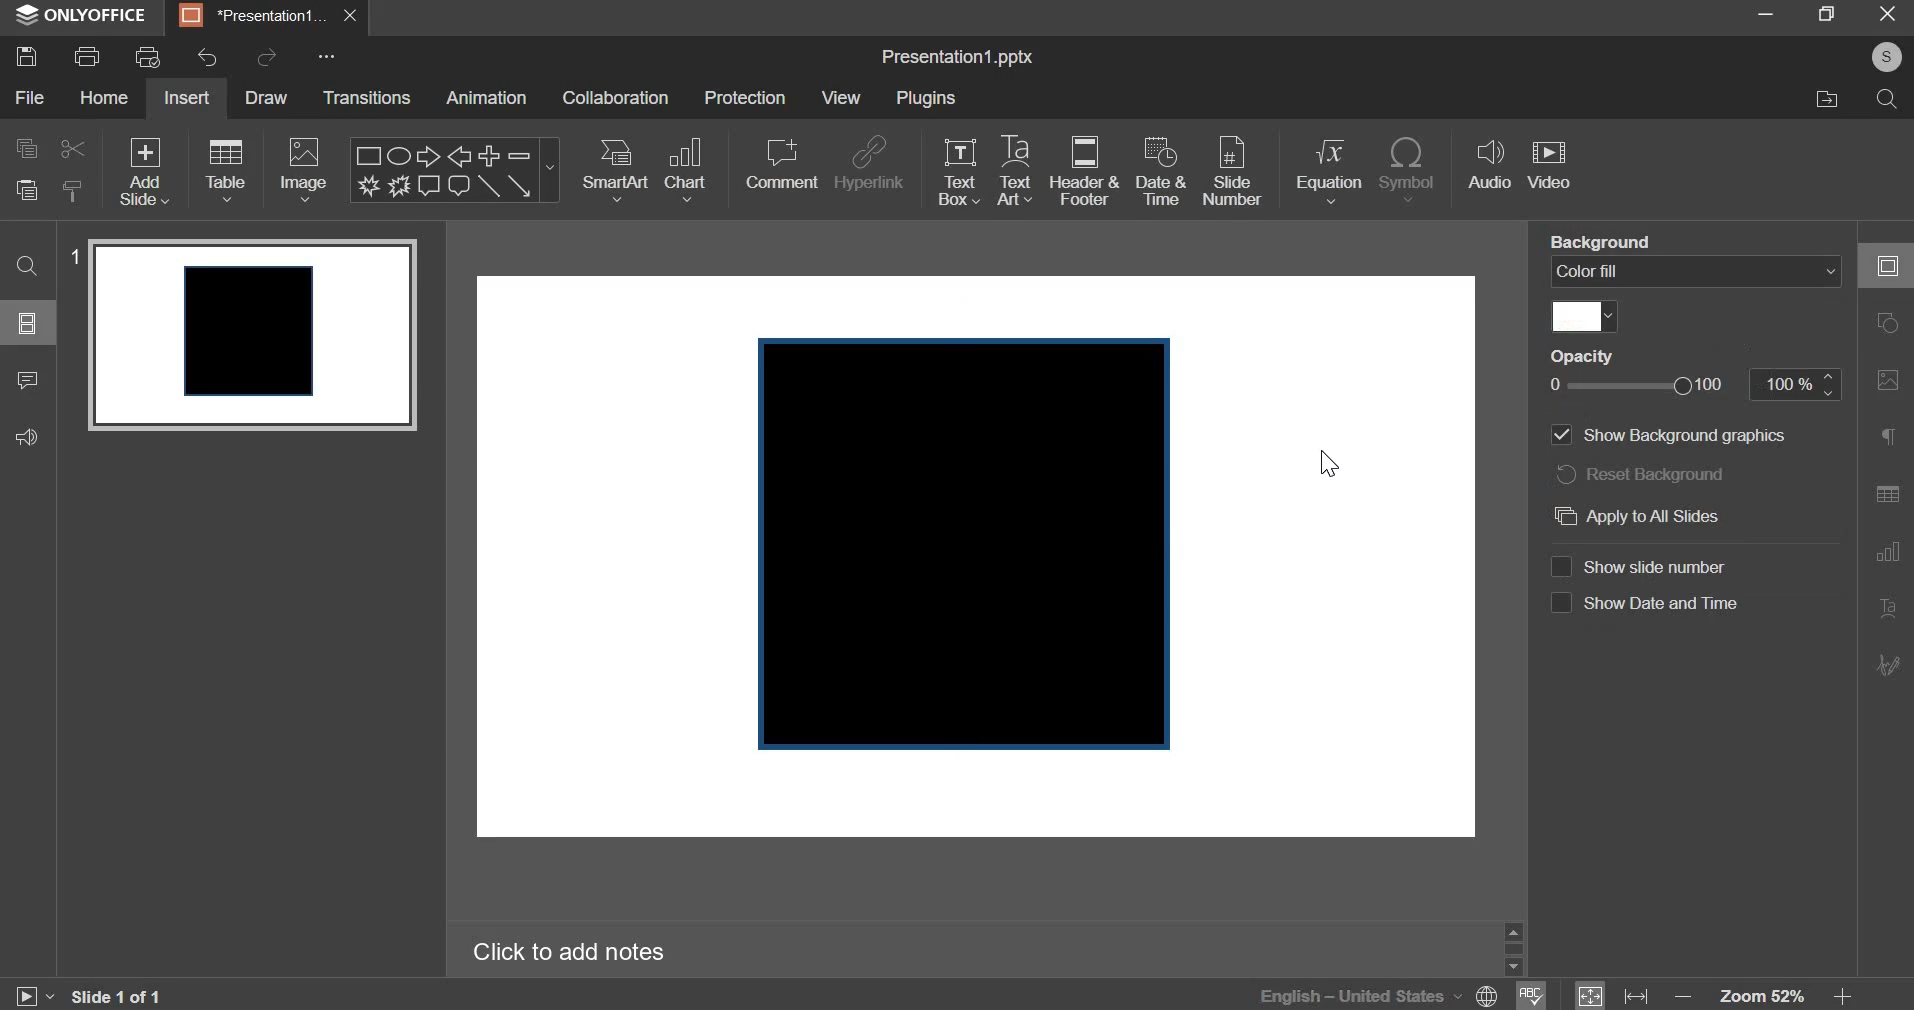 Image resolution: width=1914 pixels, height=1010 pixels. I want to click on presentation, so click(267, 17).